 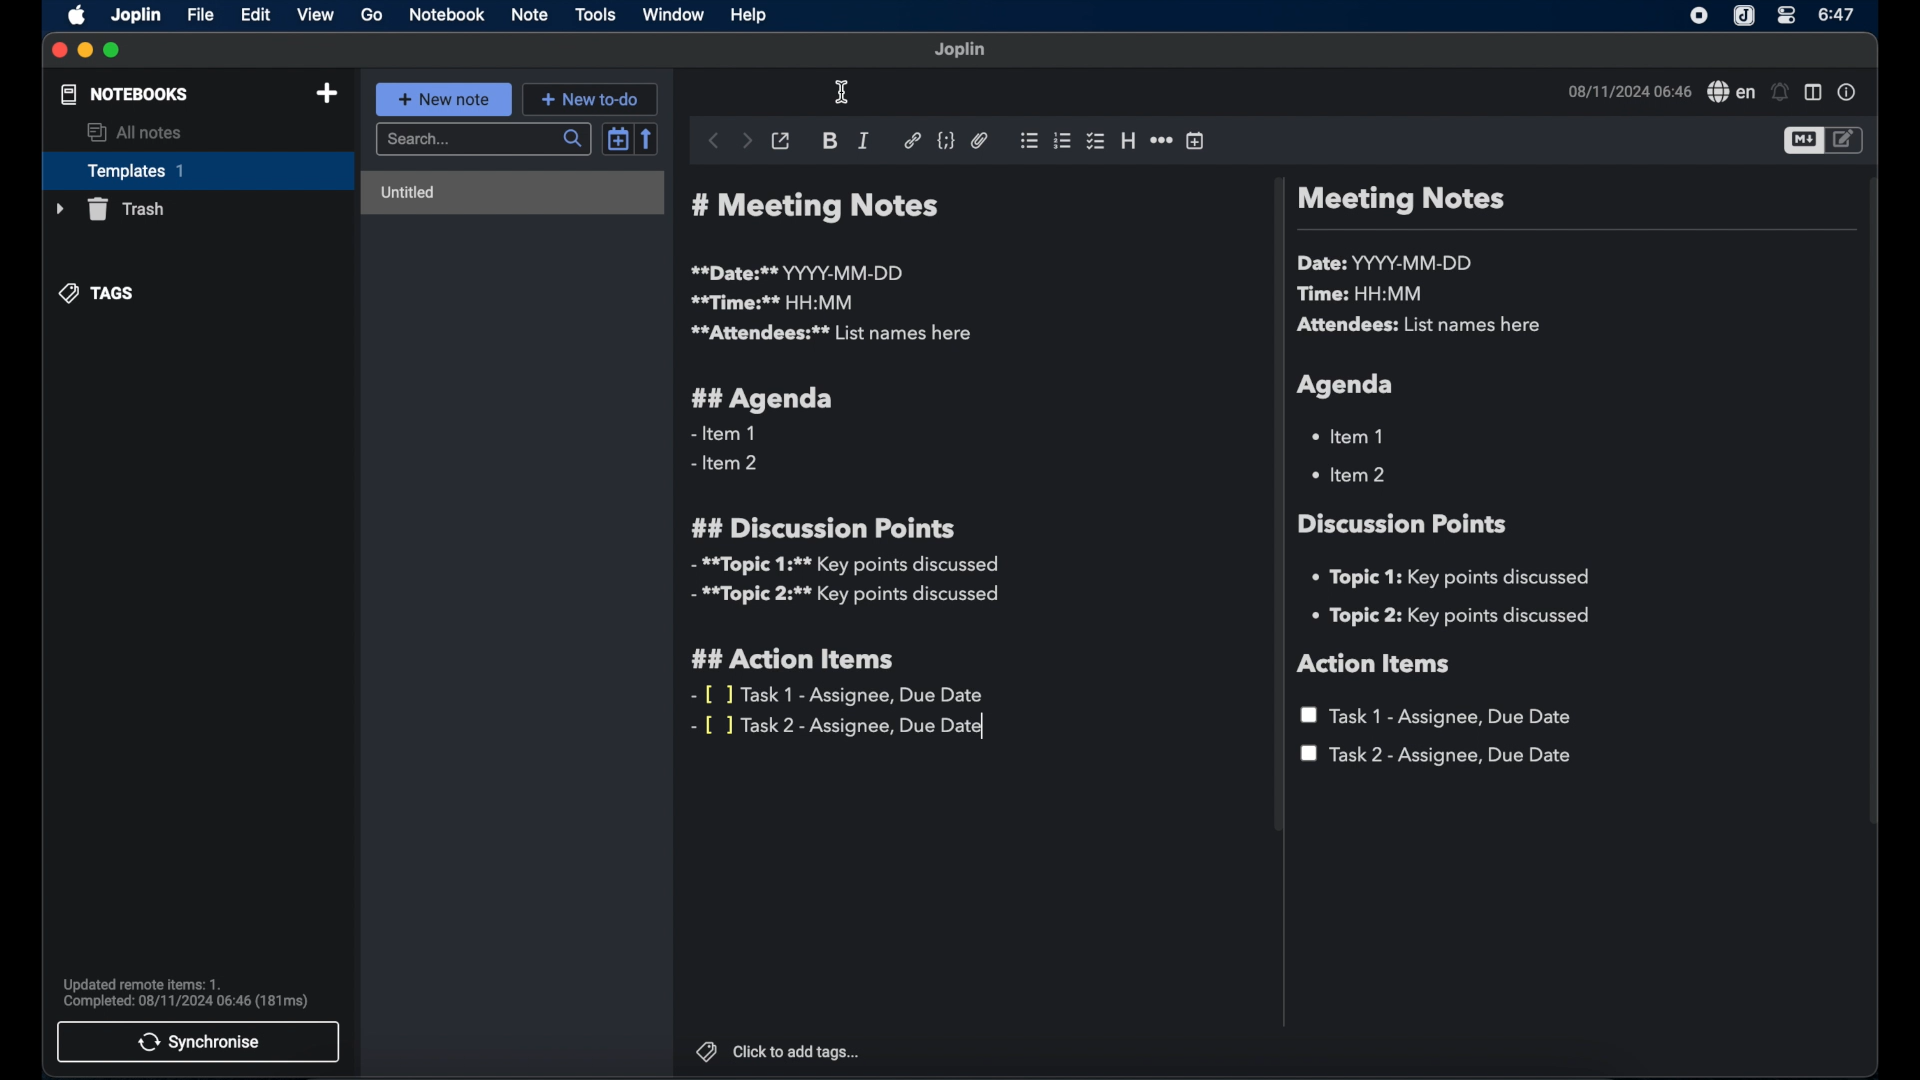 What do you see at coordinates (529, 15) in the screenshot?
I see `note` at bounding box center [529, 15].